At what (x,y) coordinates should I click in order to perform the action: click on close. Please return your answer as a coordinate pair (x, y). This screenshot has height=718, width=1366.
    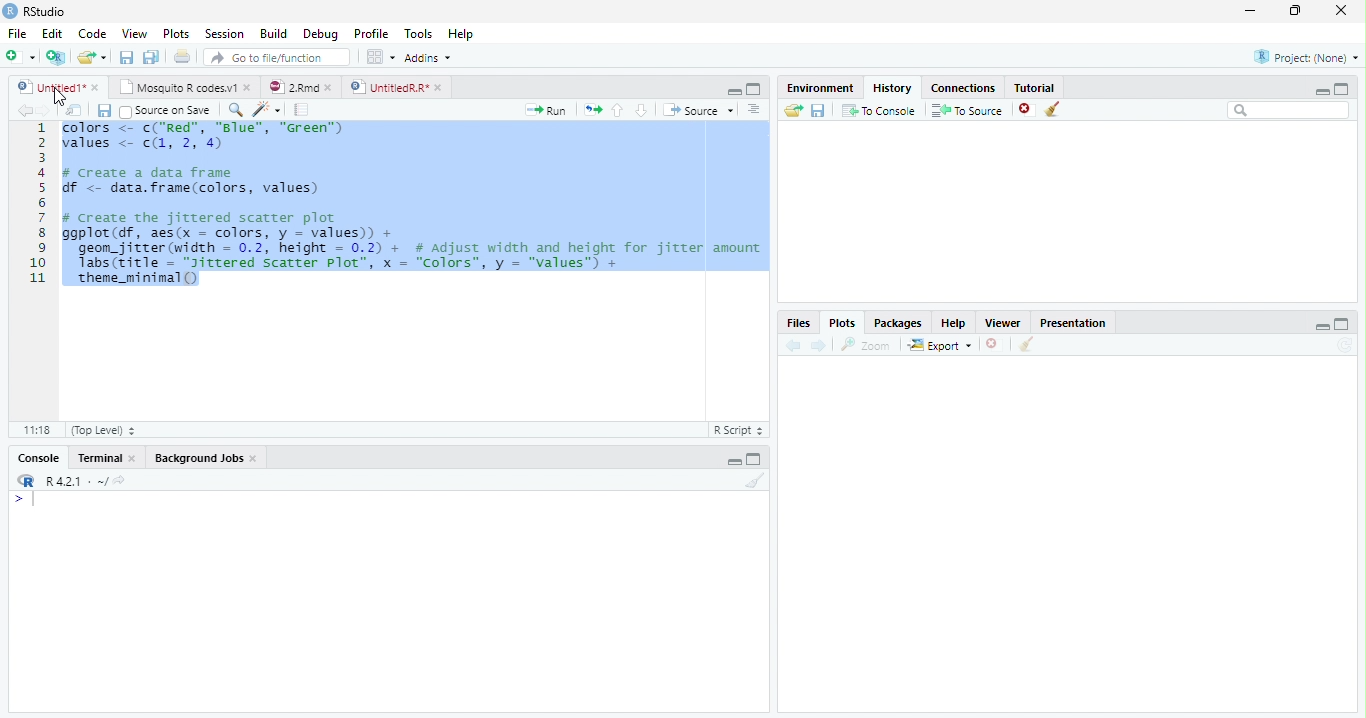
    Looking at the image, I should click on (95, 88).